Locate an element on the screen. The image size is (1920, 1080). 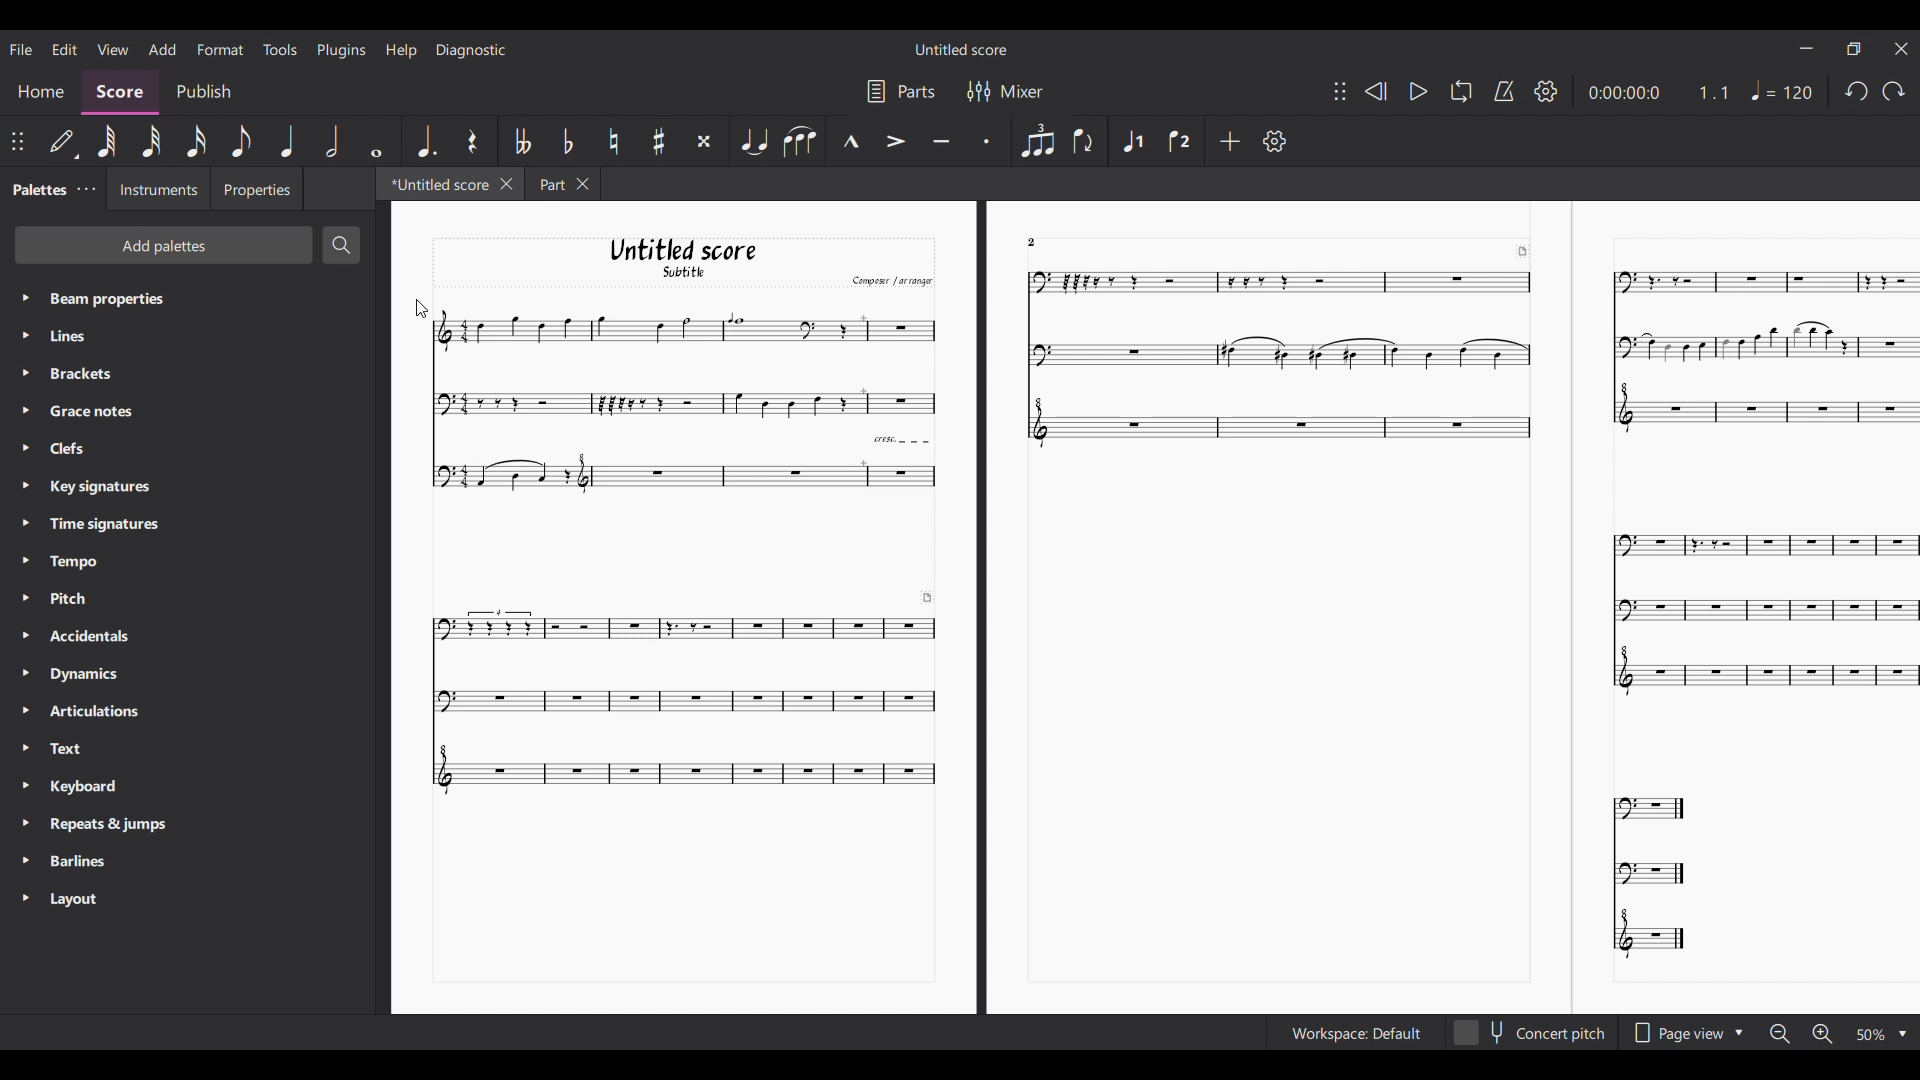
Format is located at coordinates (221, 49).